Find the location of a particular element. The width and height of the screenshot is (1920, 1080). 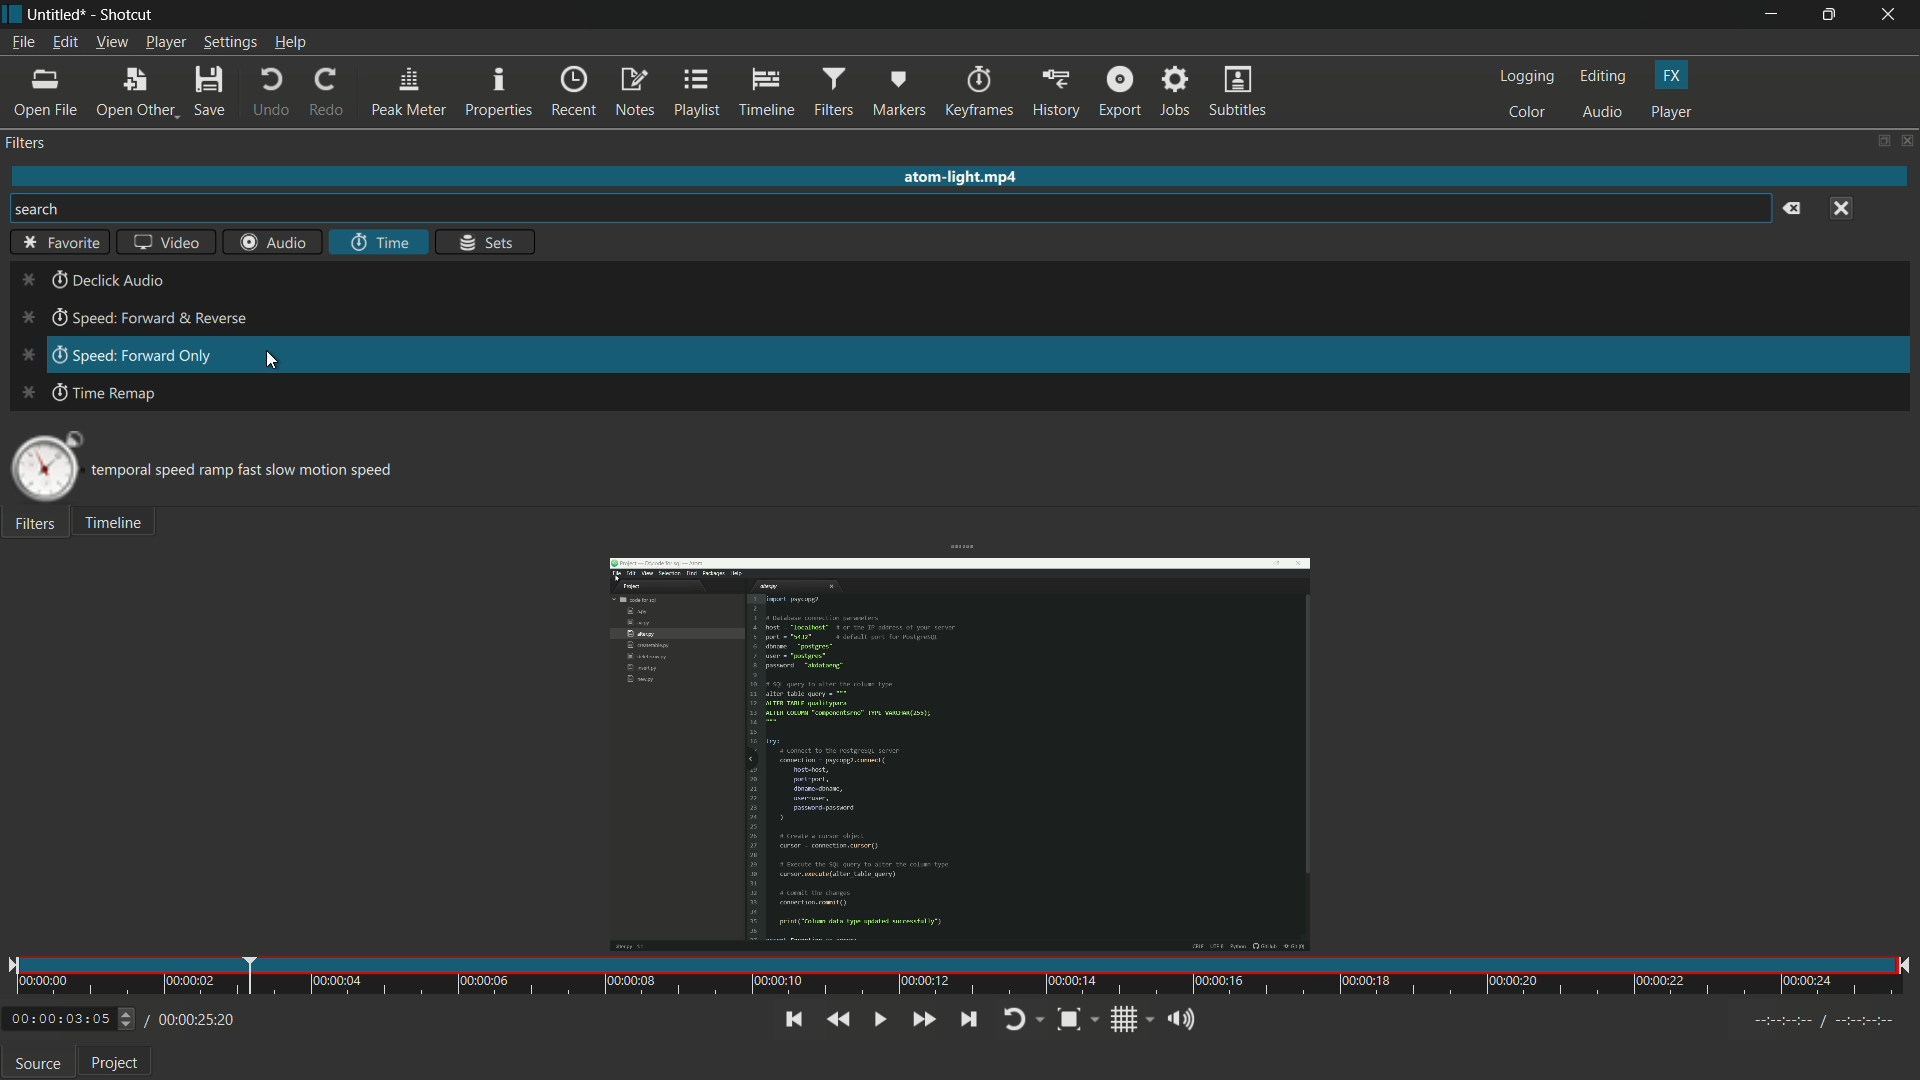

toggle zoom is located at coordinates (1073, 1019).